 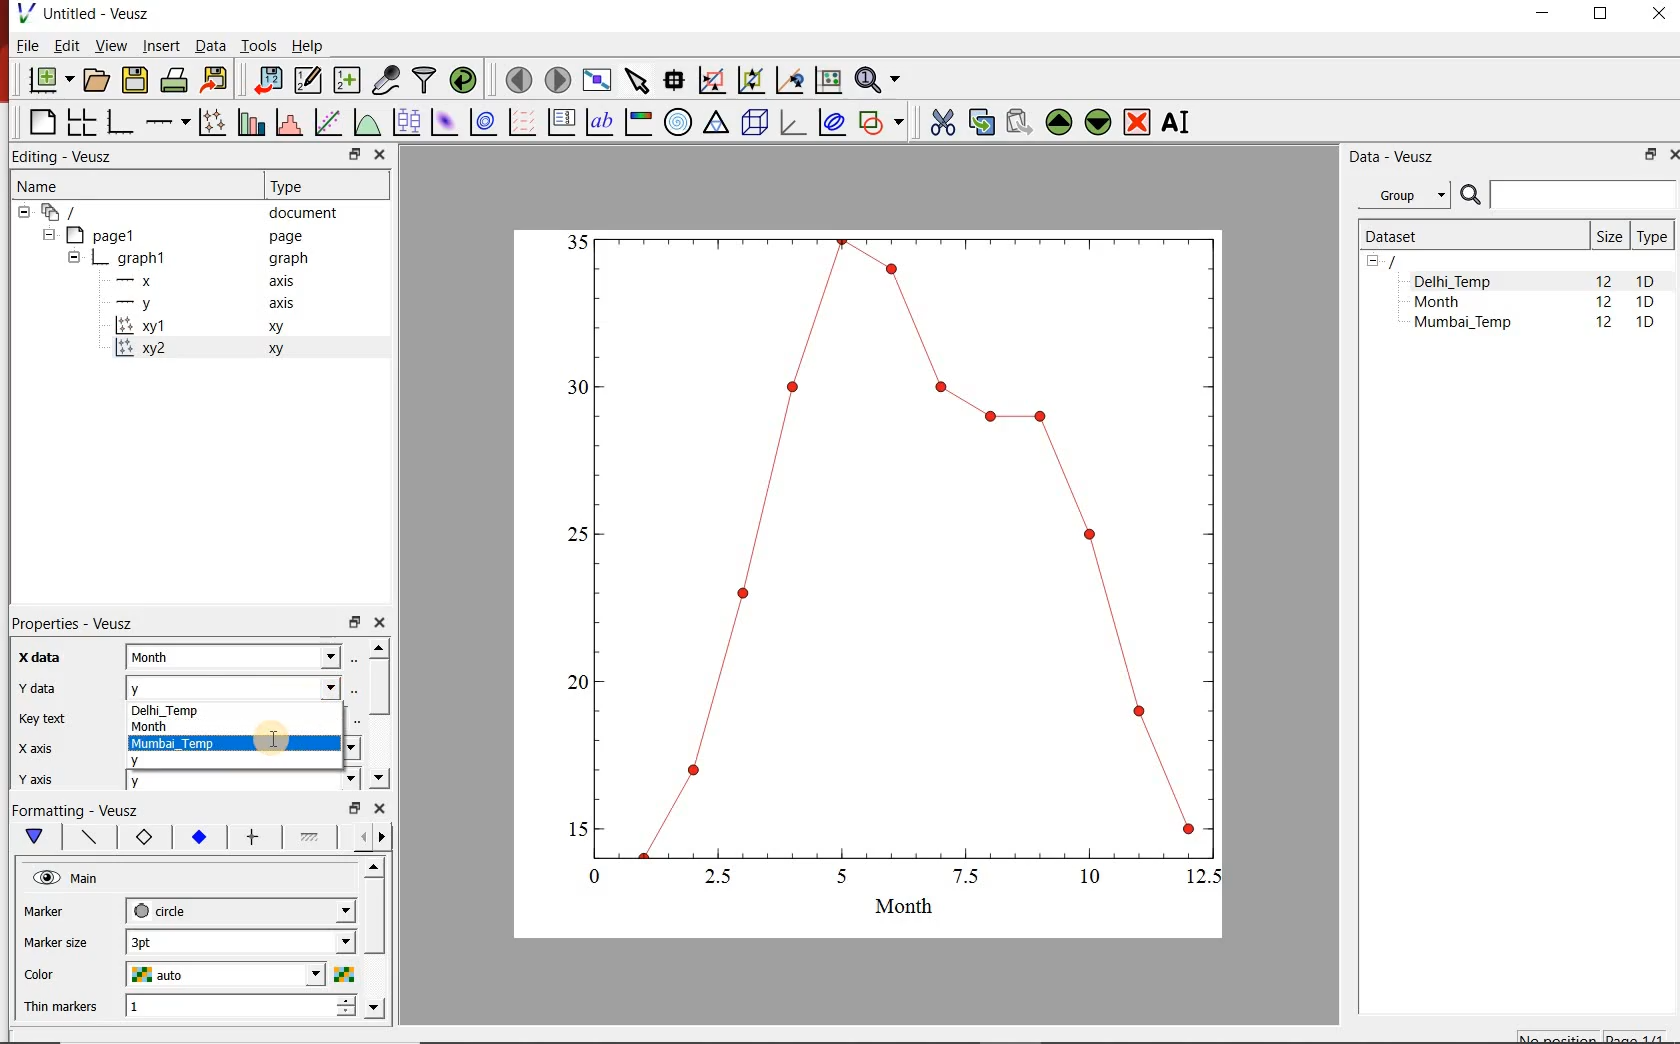 What do you see at coordinates (446, 122) in the screenshot?
I see `plot a 2d dataset as an image` at bounding box center [446, 122].